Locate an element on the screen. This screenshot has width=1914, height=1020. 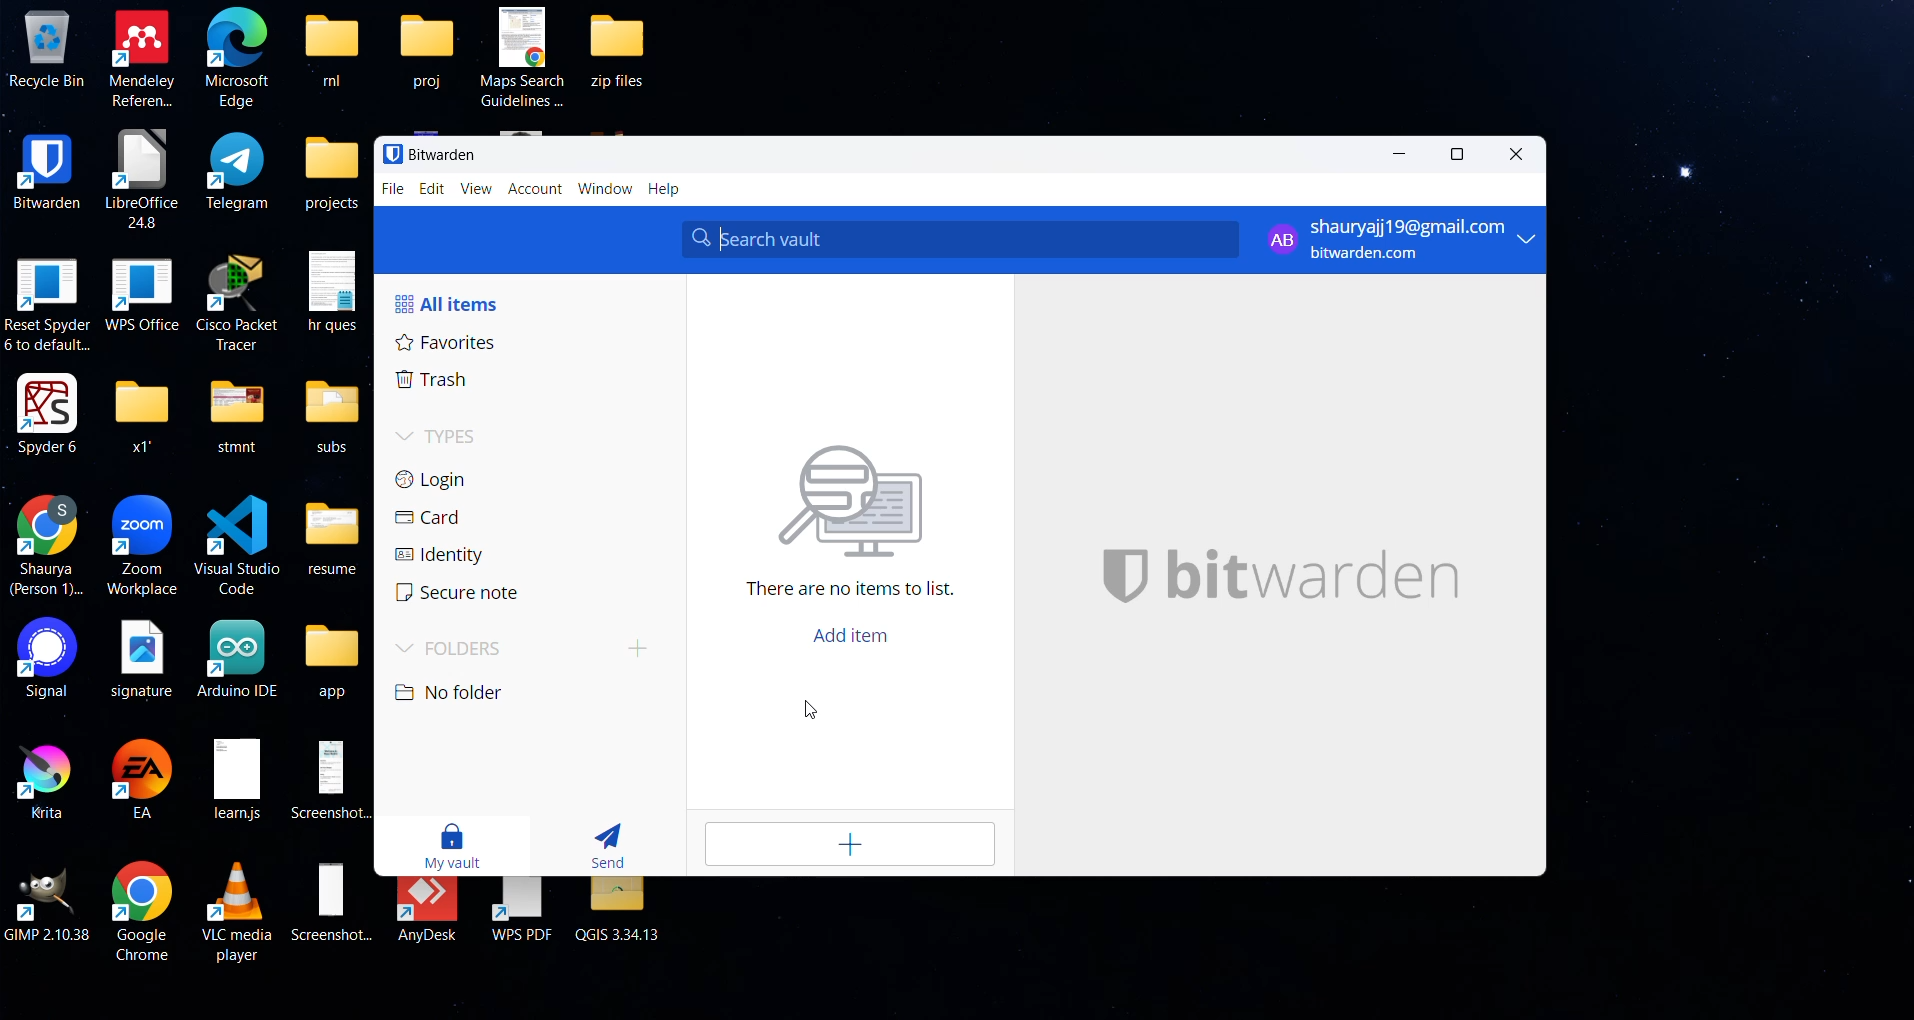
maximize is located at coordinates (1462, 155).